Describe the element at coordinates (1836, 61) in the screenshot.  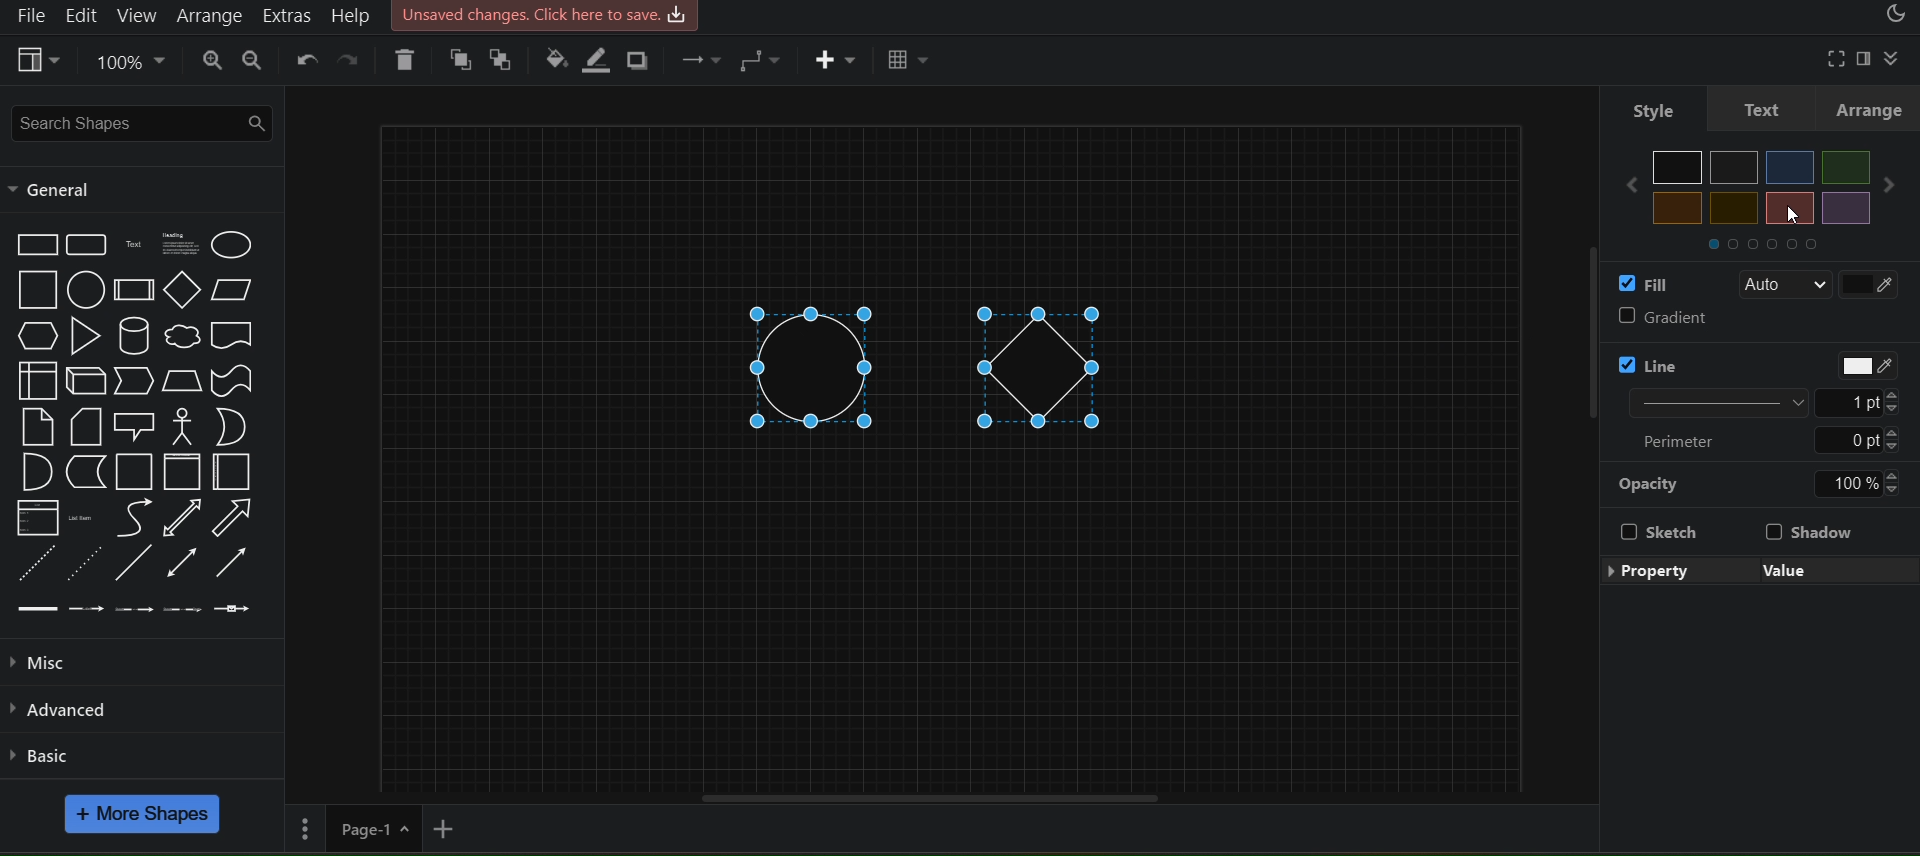
I see `fullscreen` at that location.